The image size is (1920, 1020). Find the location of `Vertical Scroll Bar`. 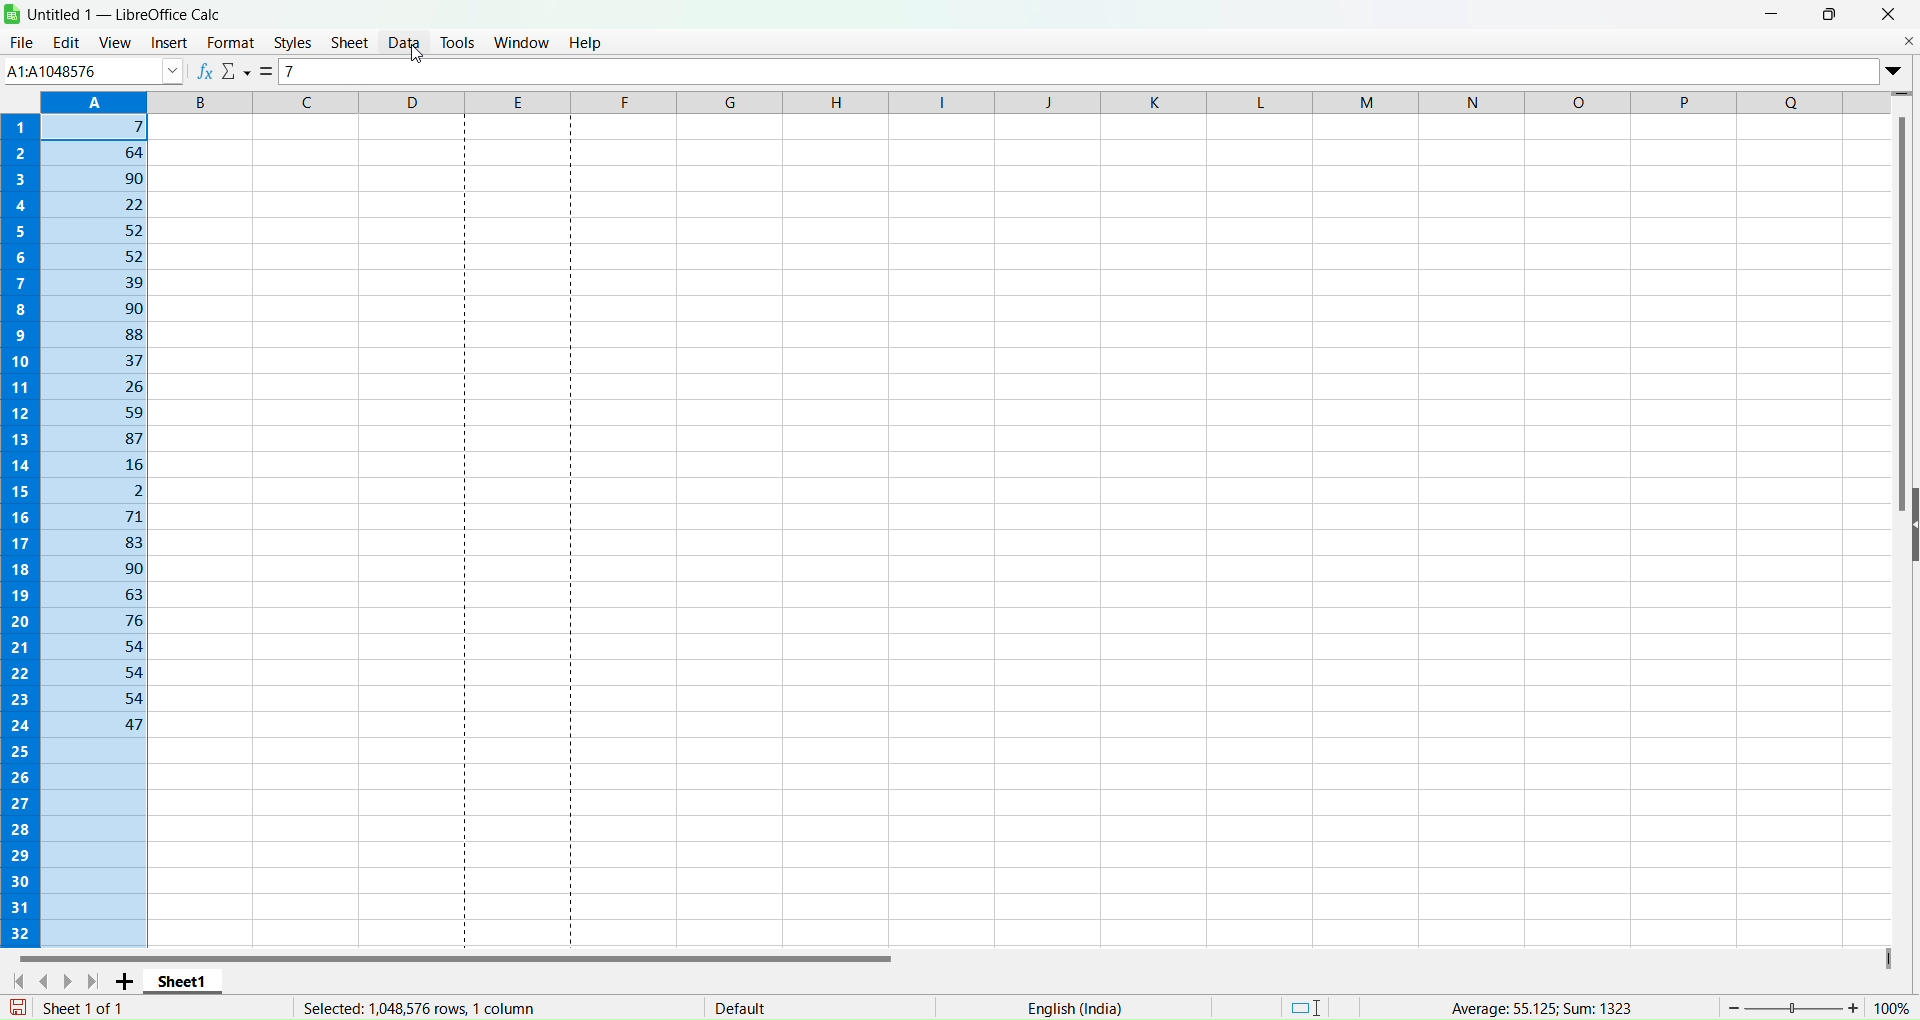

Vertical Scroll Bar is located at coordinates (1904, 316).